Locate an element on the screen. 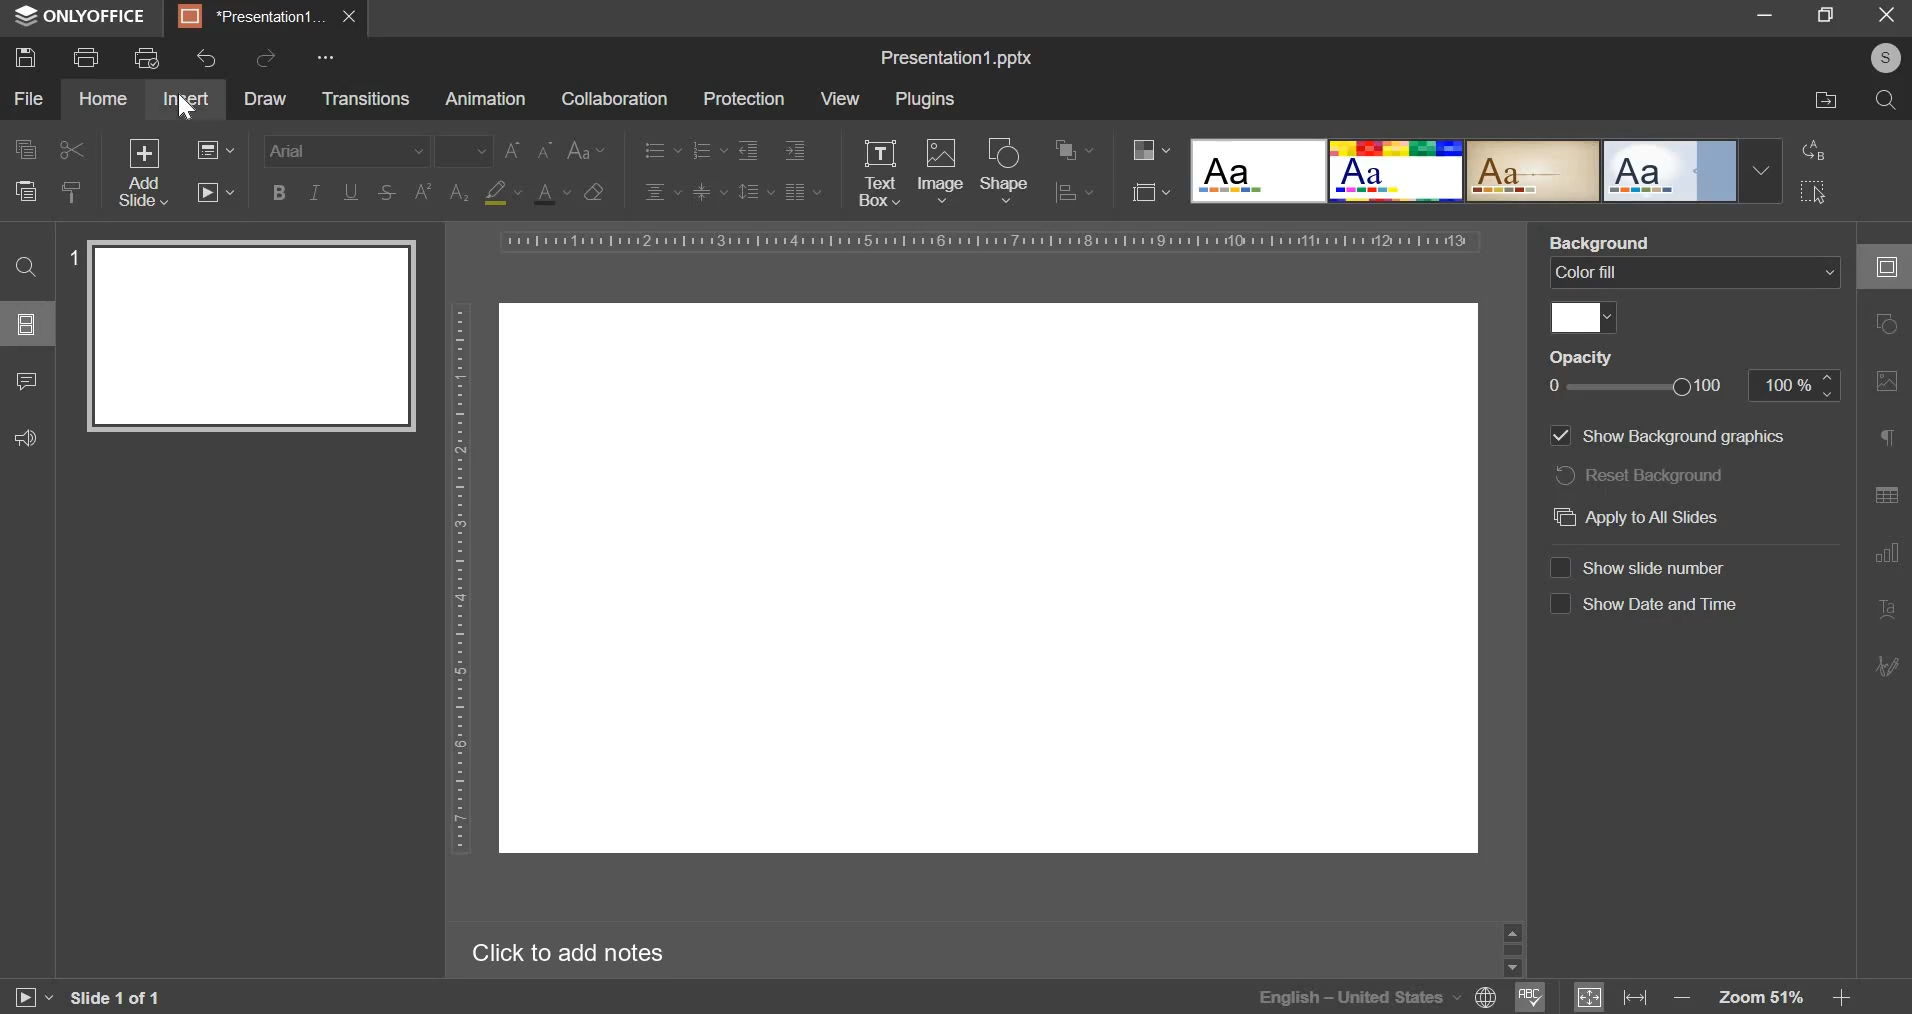  strikethrough is located at coordinates (386, 193).